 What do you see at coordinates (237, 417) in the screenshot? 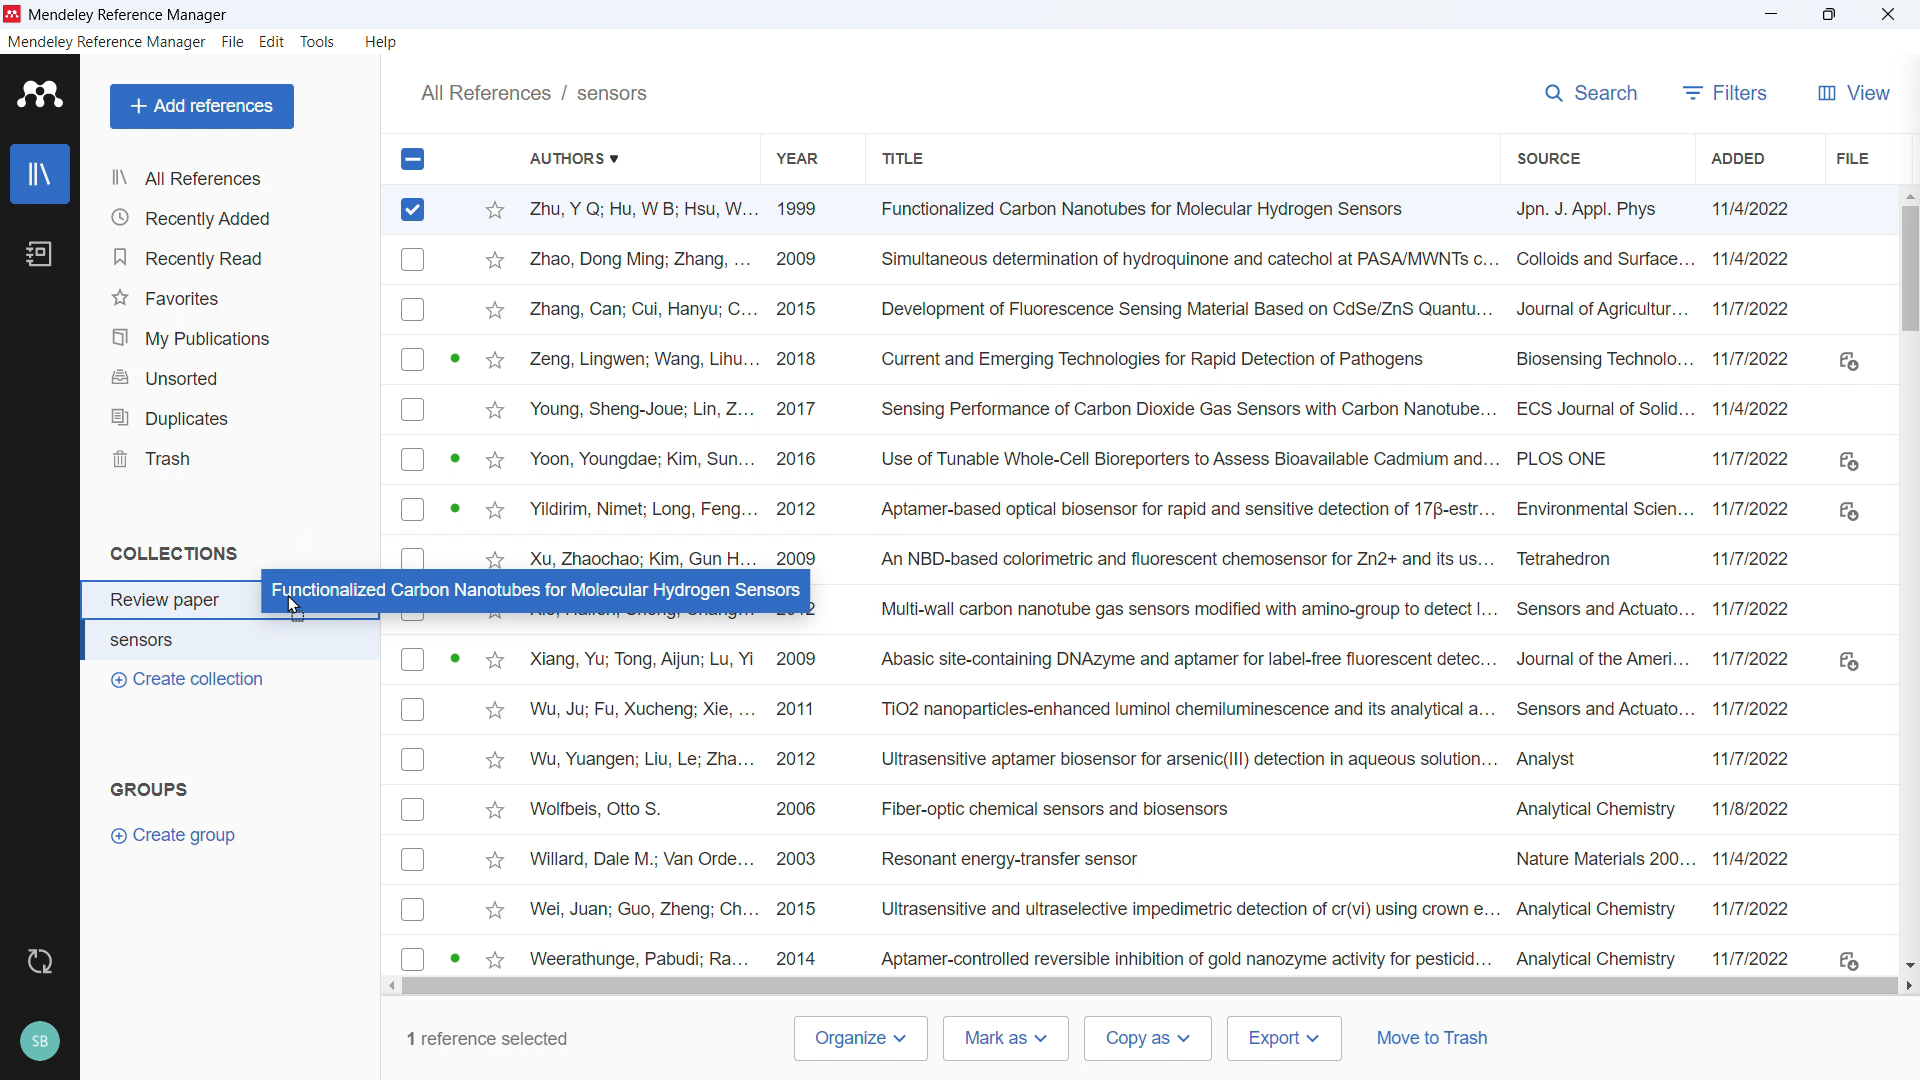
I see `Duplicates ` at bounding box center [237, 417].